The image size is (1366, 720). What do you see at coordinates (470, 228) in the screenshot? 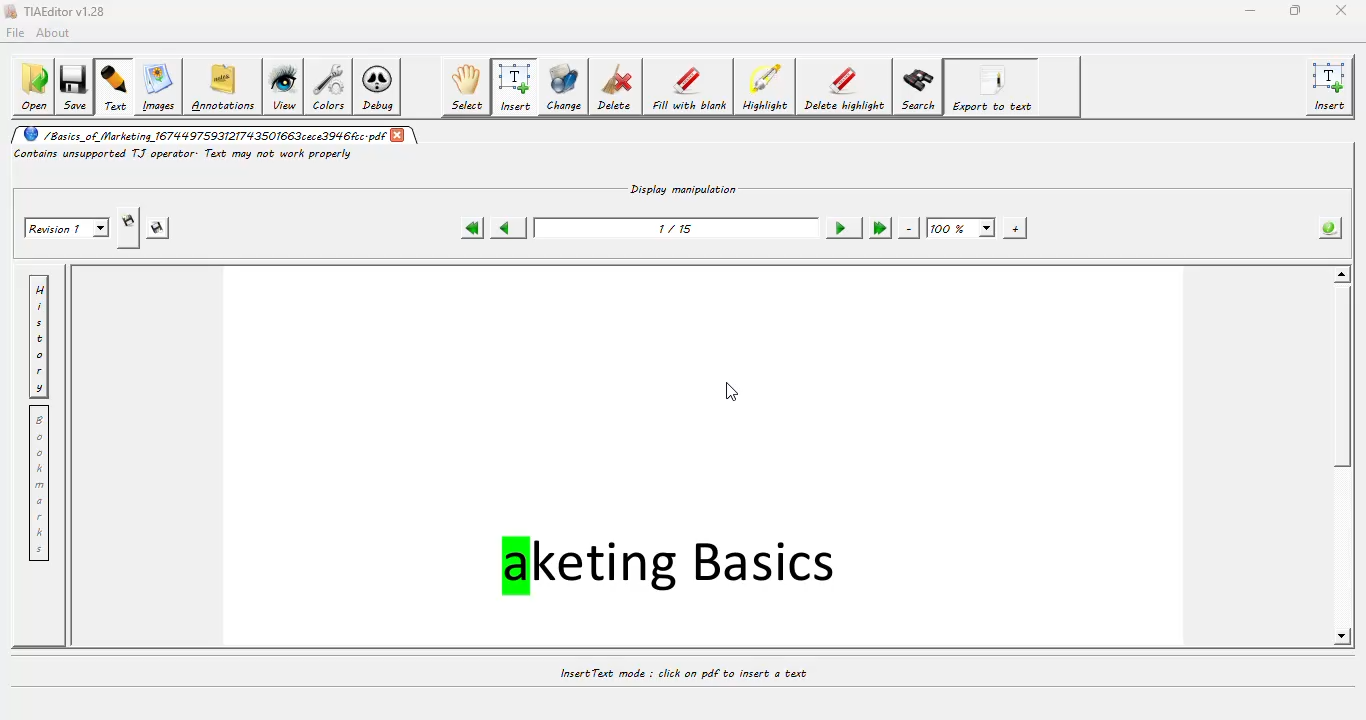
I see `first page` at bounding box center [470, 228].